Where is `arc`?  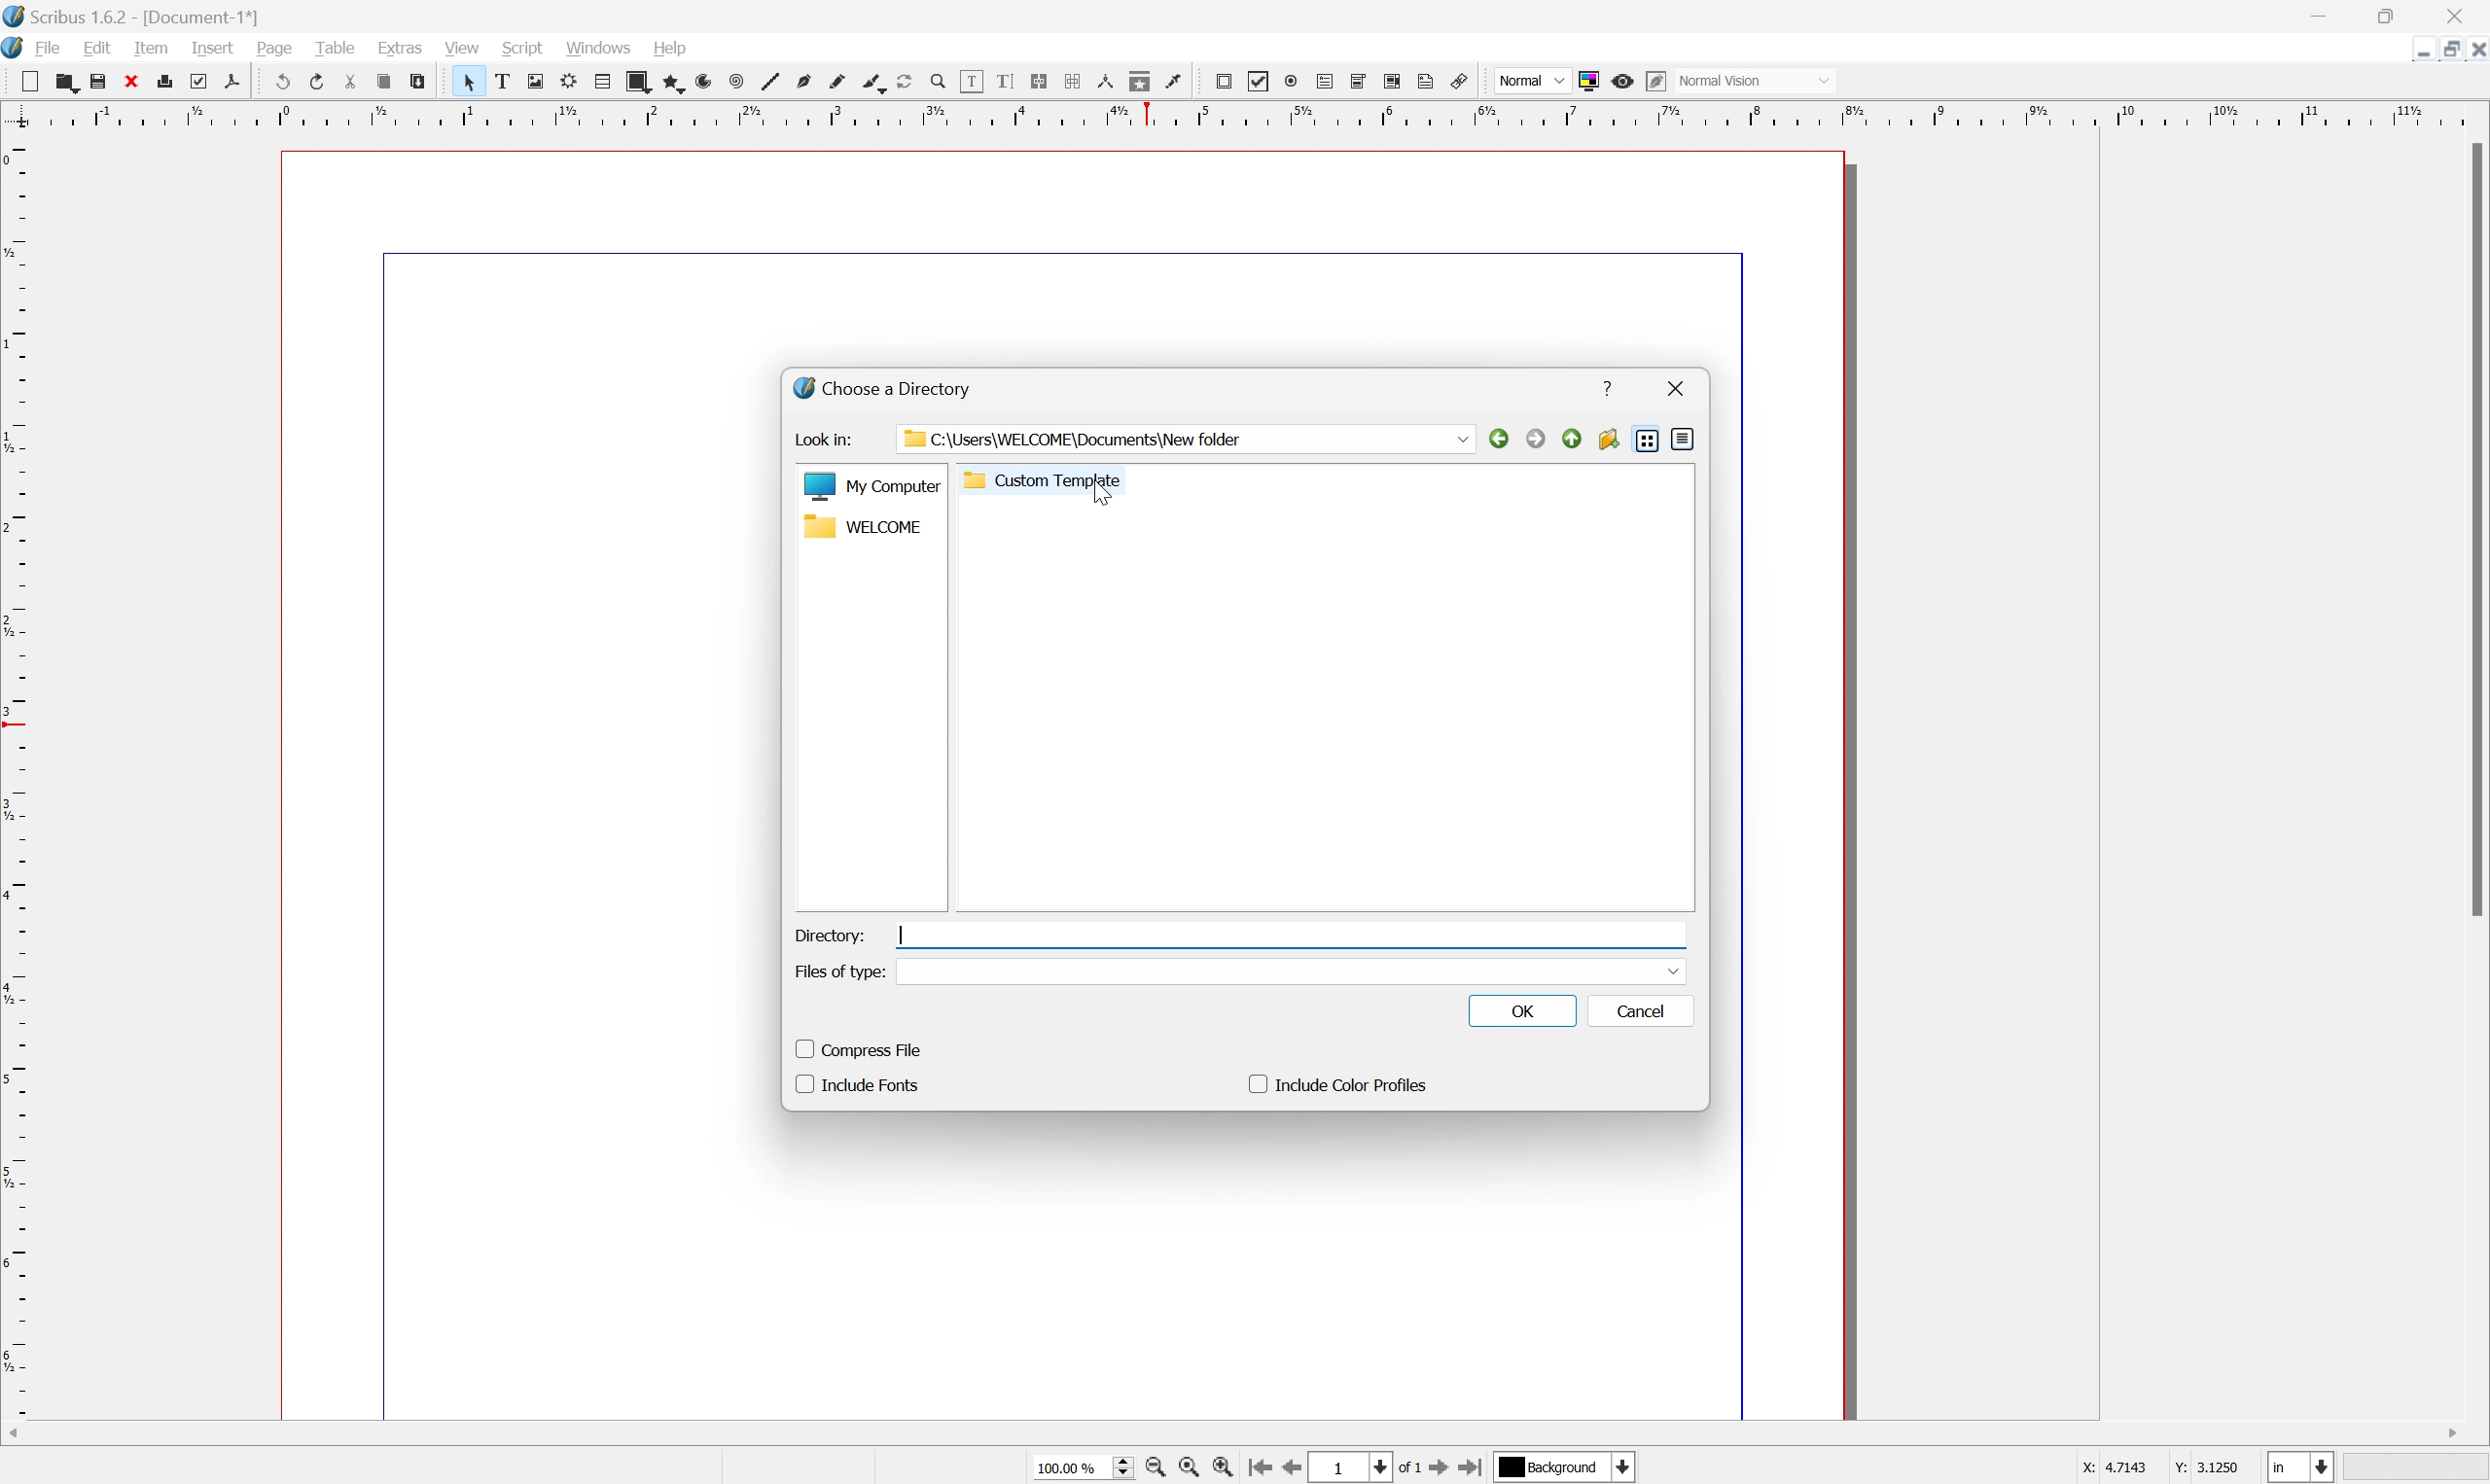
arc is located at coordinates (698, 80).